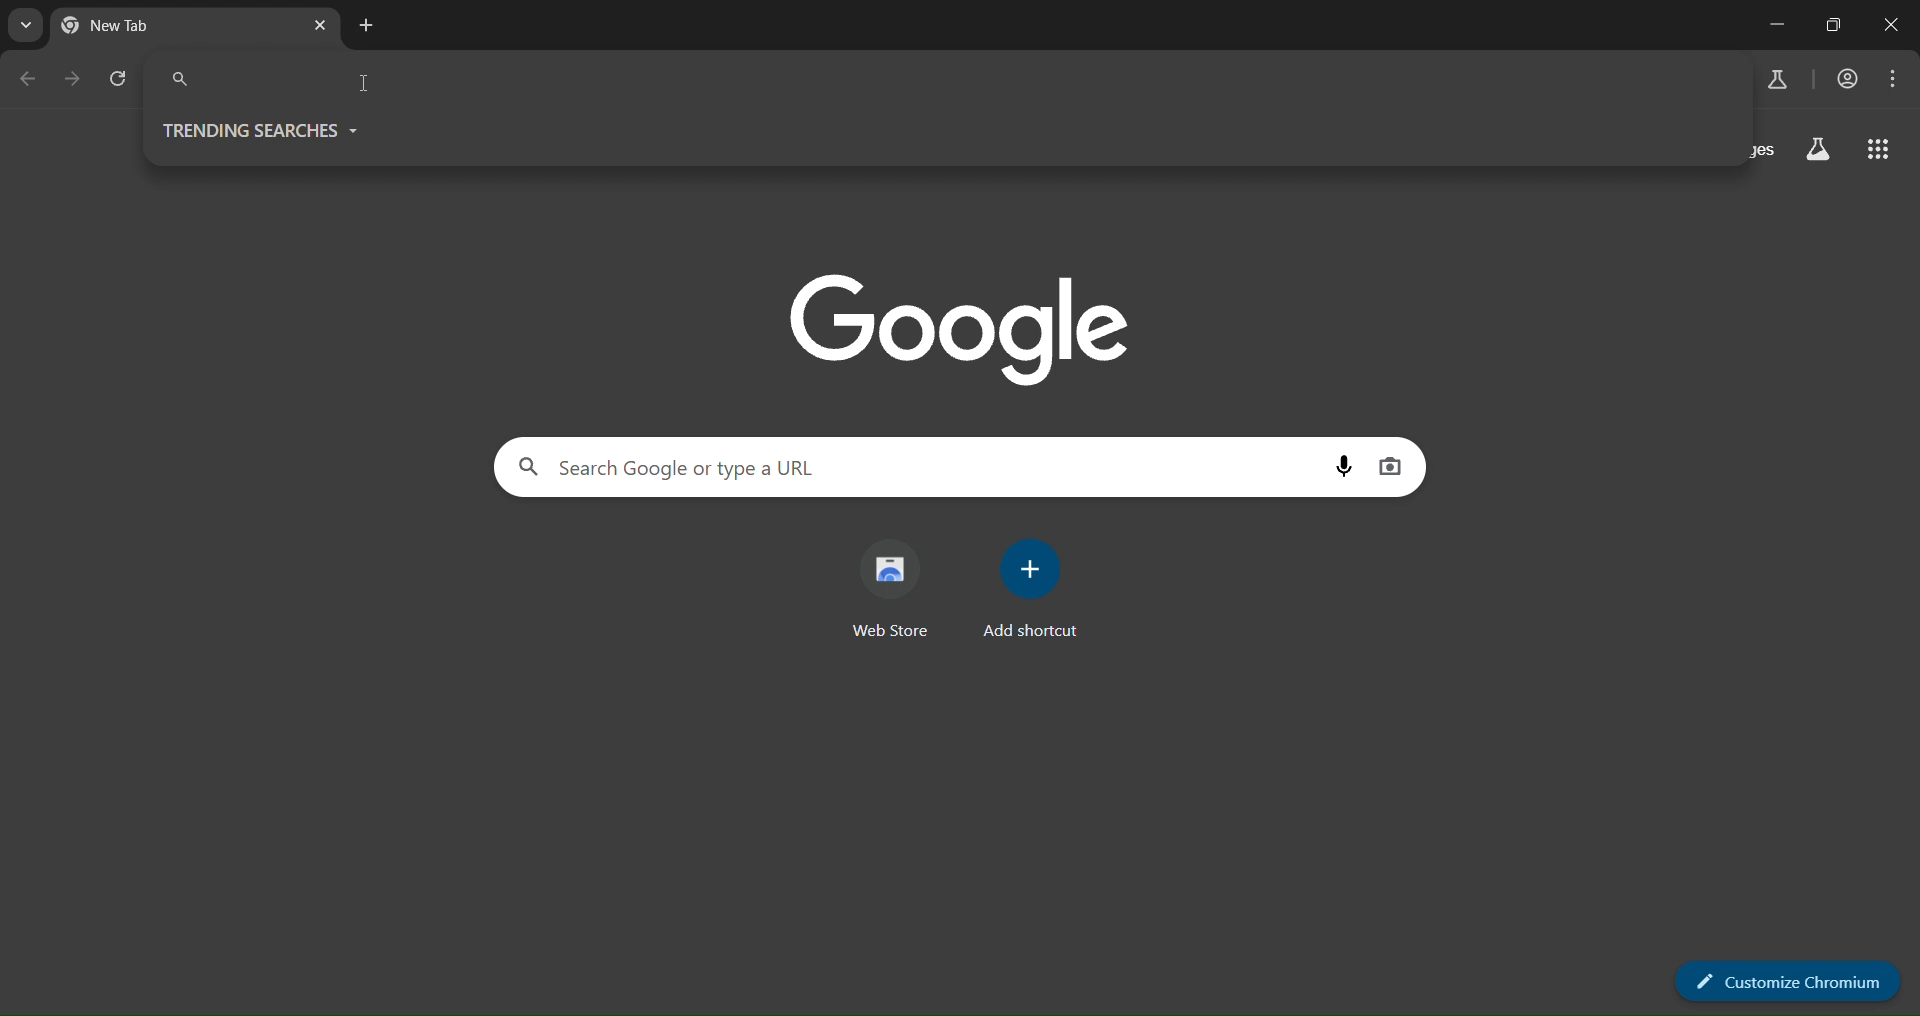 This screenshot has height=1016, width=1920. I want to click on search tabs, so click(27, 26).